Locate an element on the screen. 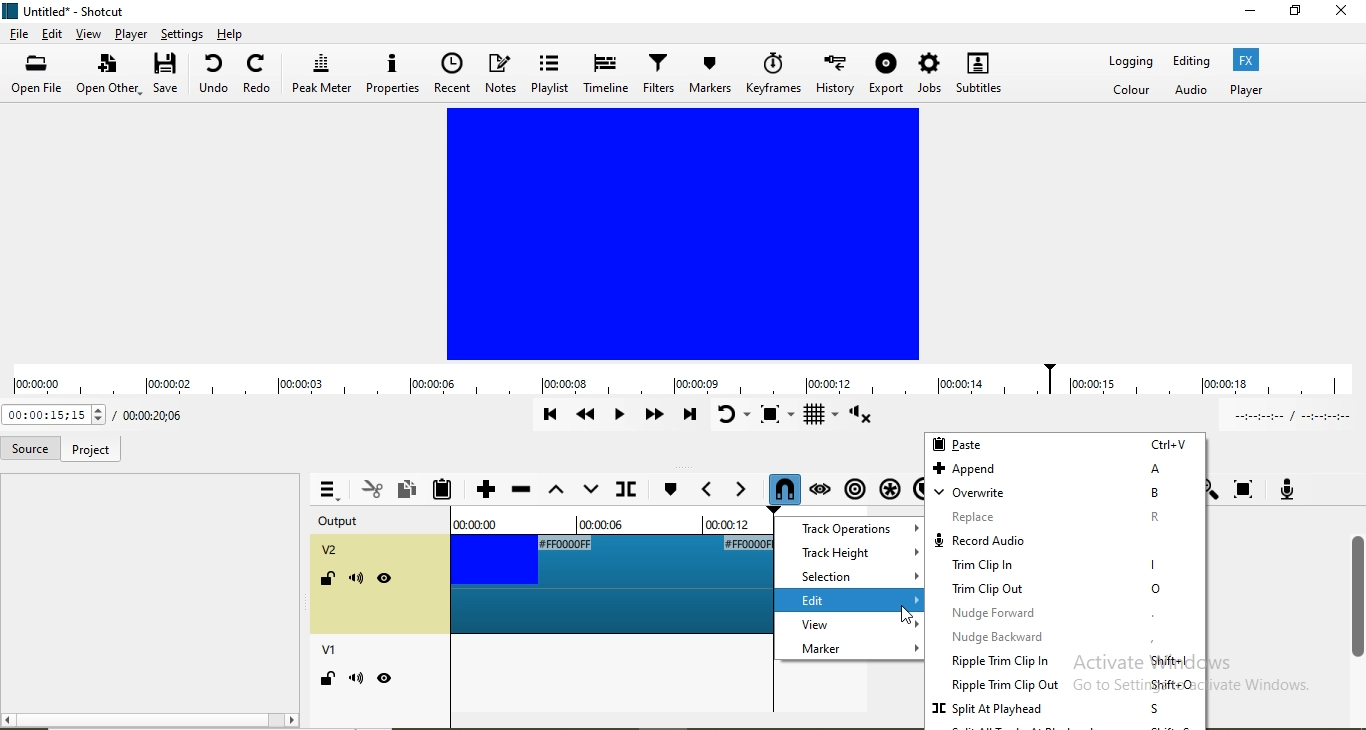 This screenshot has height=730, width=1366. Show volume control is located at coordinates (864, 418).